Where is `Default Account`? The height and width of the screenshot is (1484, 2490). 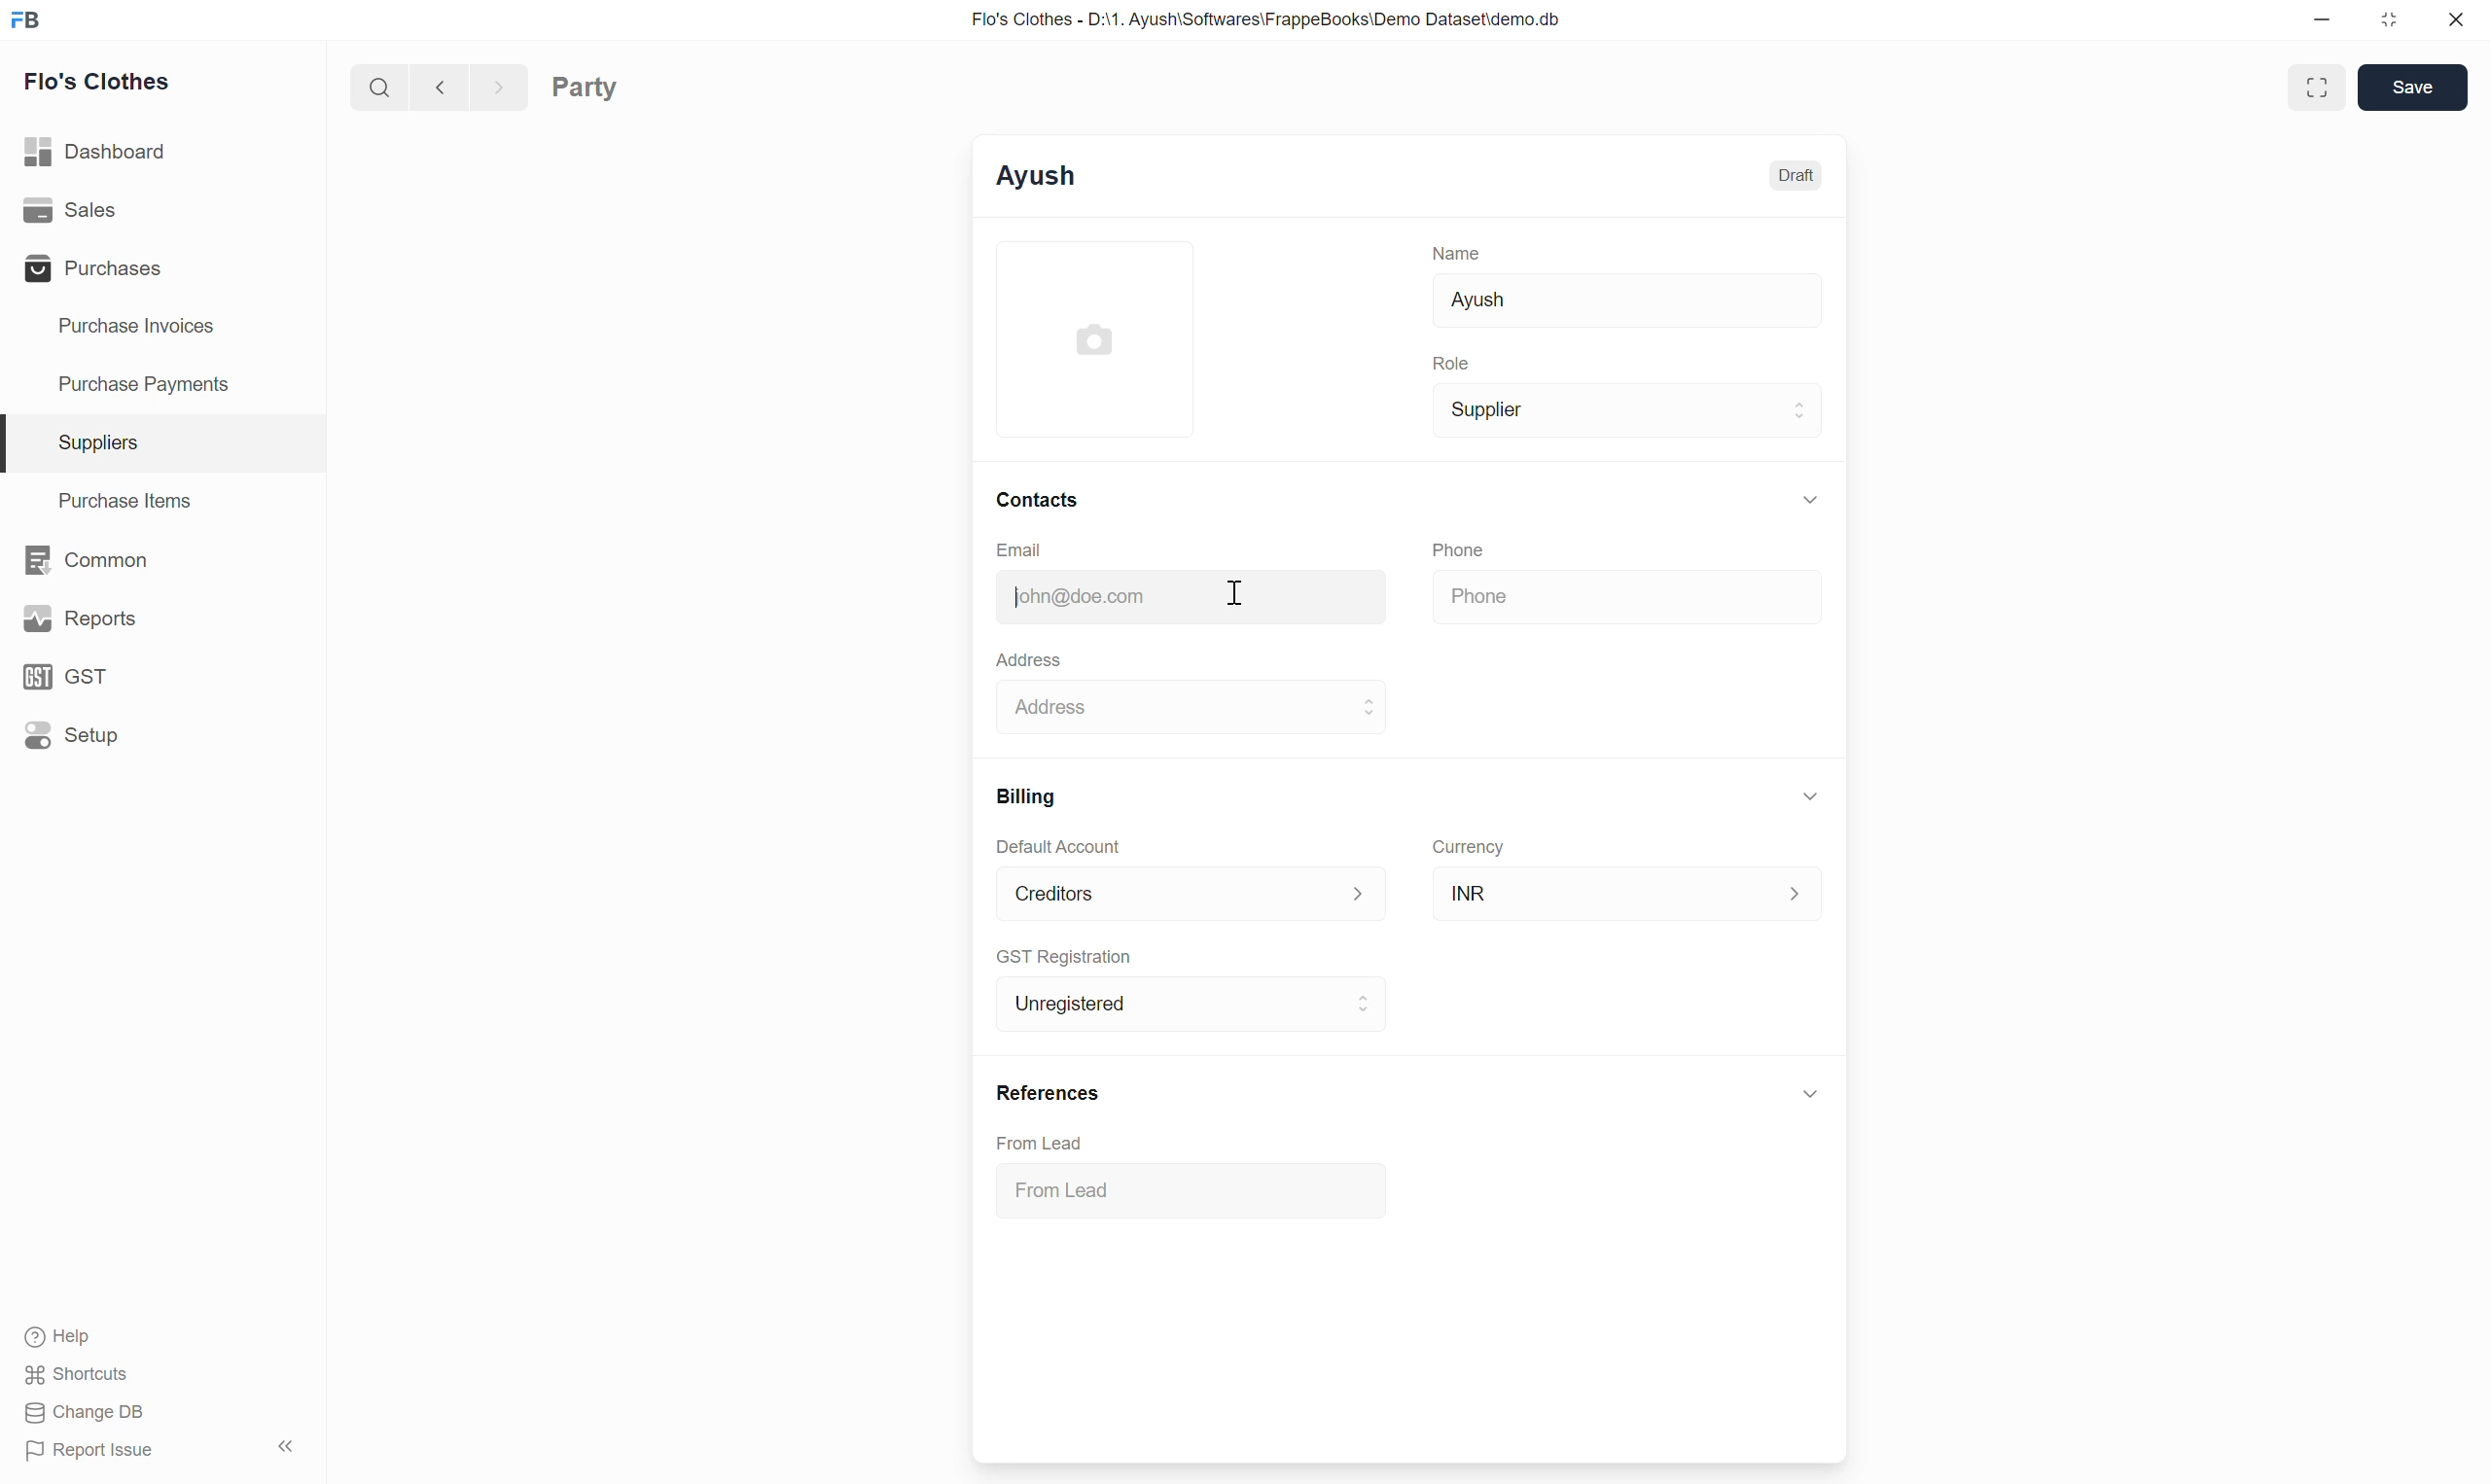
Default Account is located at coordinates (1193, 894).